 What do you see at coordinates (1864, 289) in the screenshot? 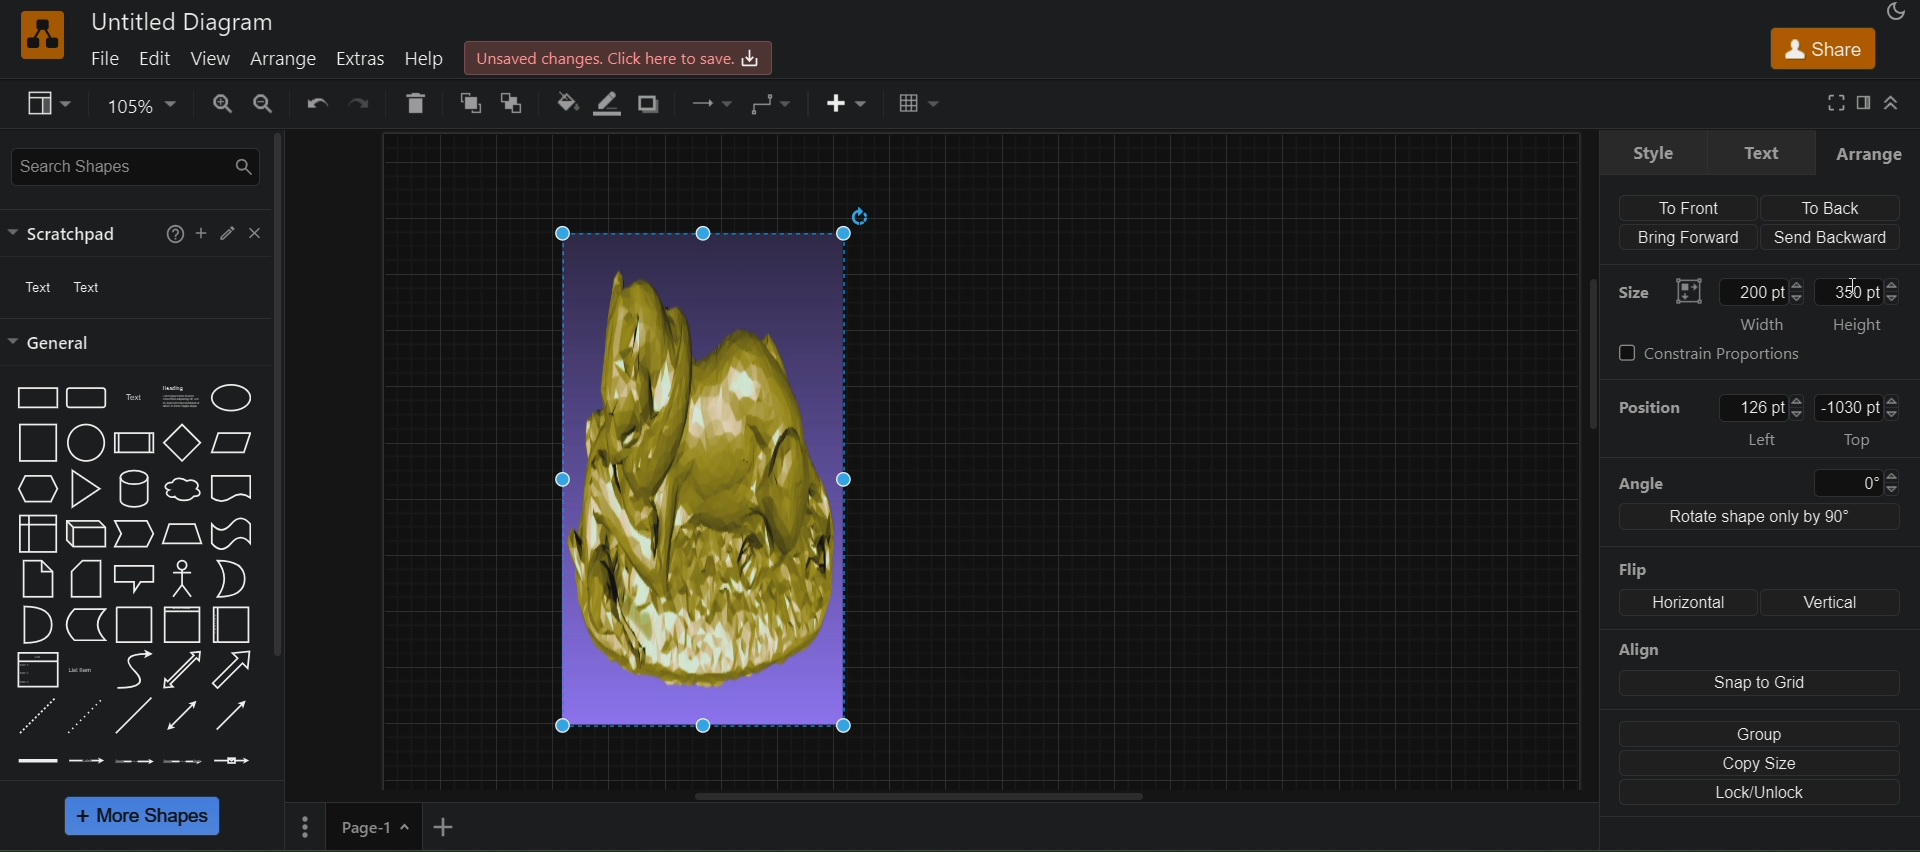
I see `350pt: Height` at bounding box center [1864, 289].